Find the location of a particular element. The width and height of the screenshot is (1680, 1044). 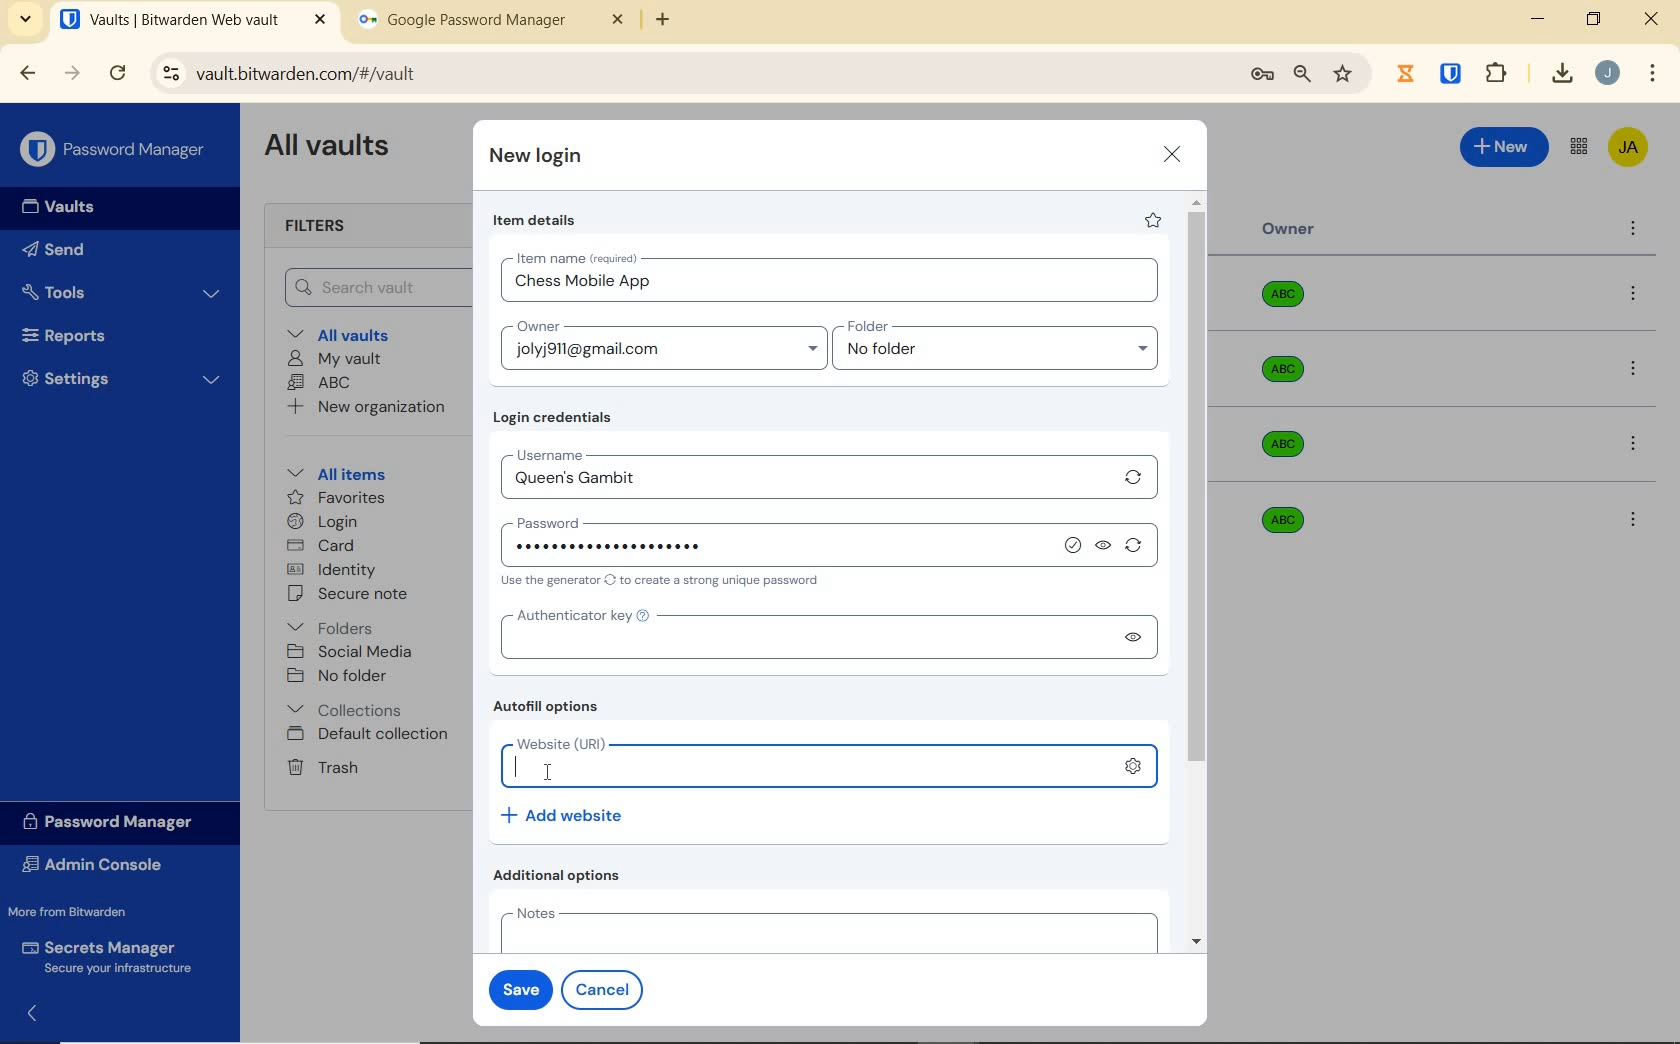

Send is located at coordinates (54, 253).